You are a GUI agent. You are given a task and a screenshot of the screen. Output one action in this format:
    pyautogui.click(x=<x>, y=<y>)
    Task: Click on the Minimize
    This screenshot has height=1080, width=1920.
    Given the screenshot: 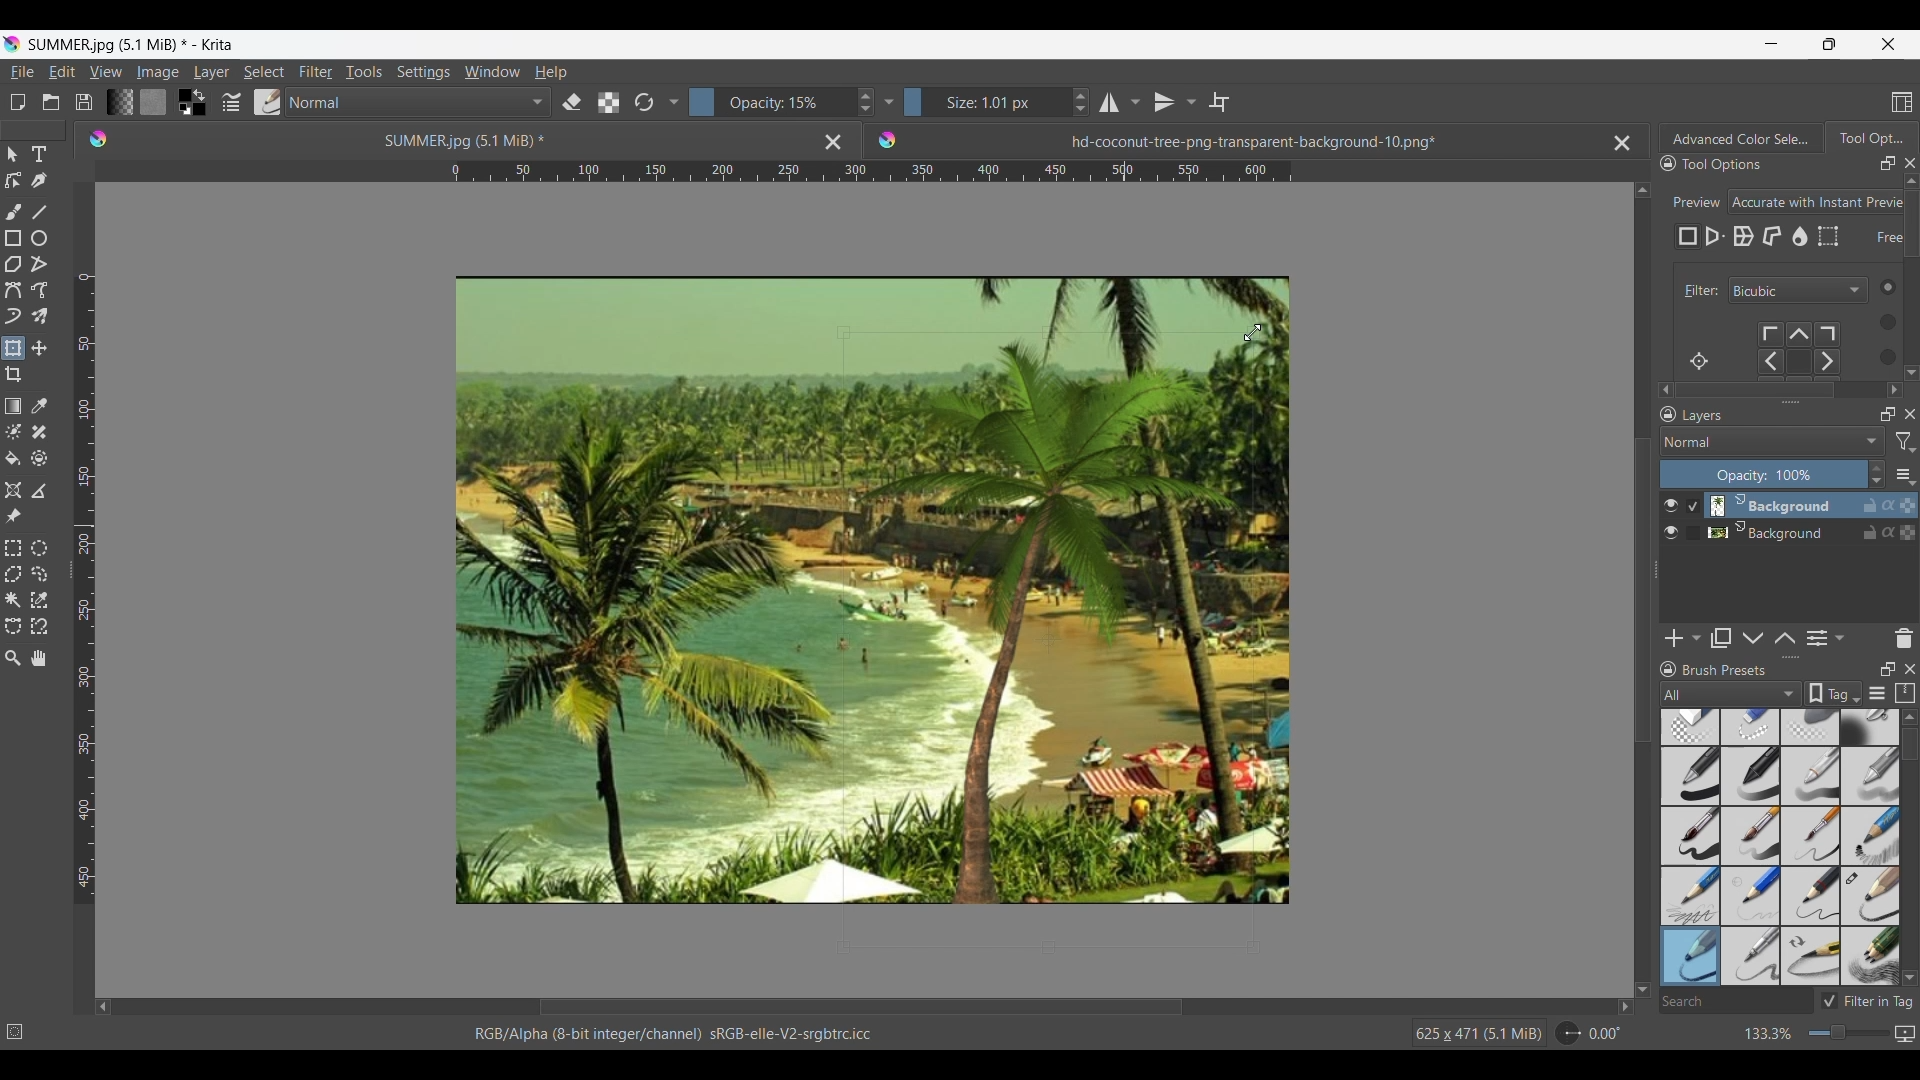 What is the action you would take?
    pyautogui.click(x=1771, y=43)
    